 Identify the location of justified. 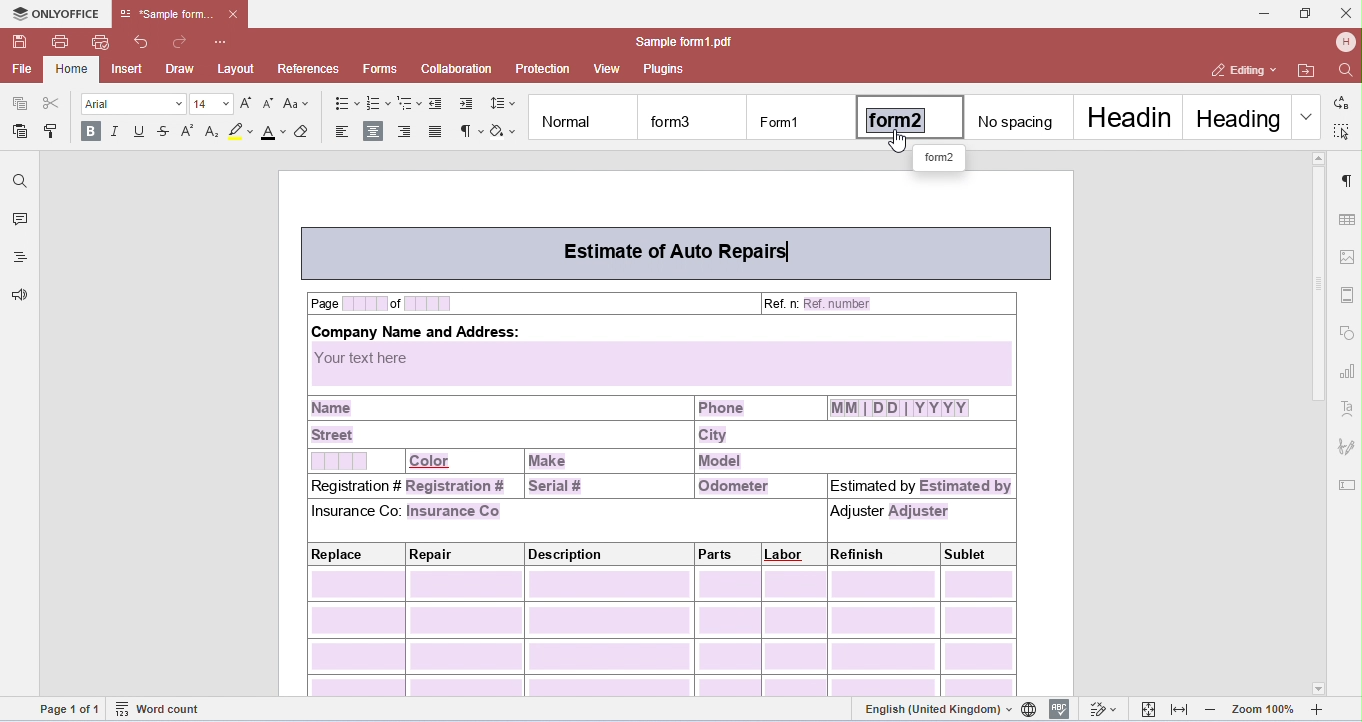
(438, 132).